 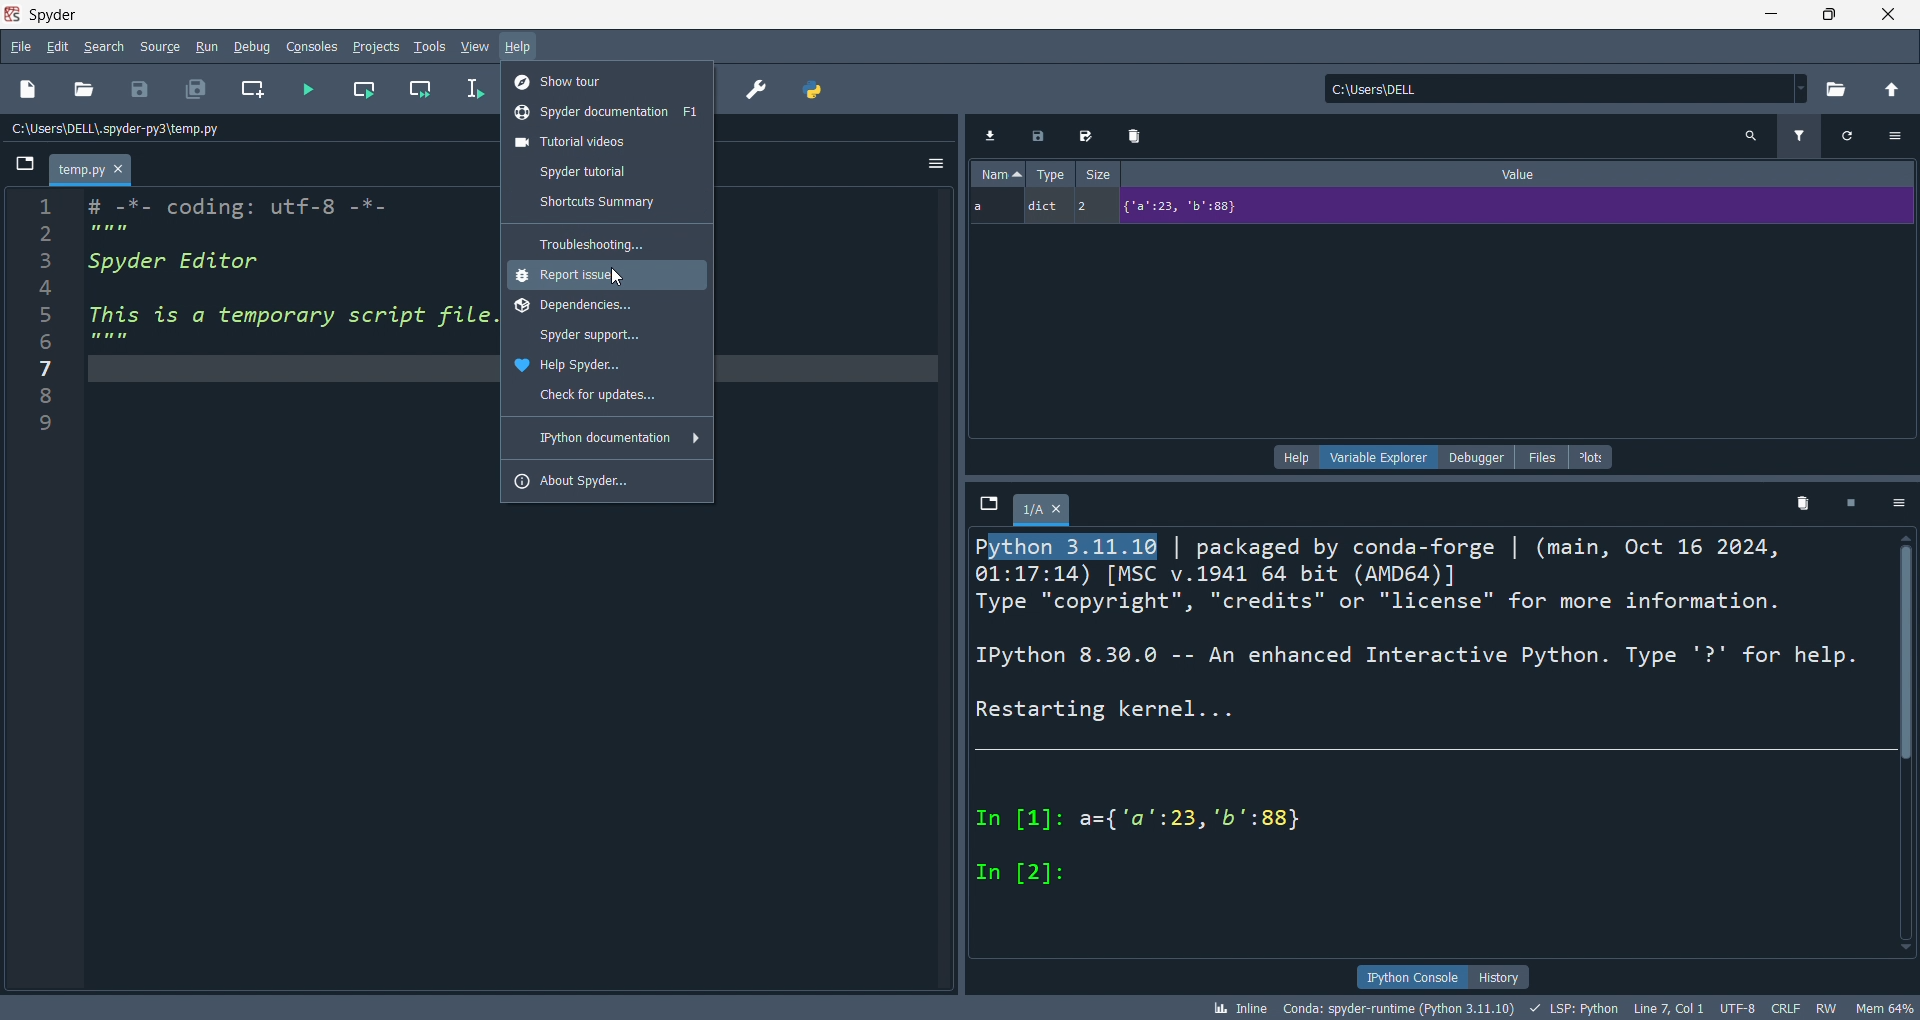 What do you see at coordinates (1907, 741) in the screenshot?
I see `Vertical scroll bar` at bounding box center [1907, 741].